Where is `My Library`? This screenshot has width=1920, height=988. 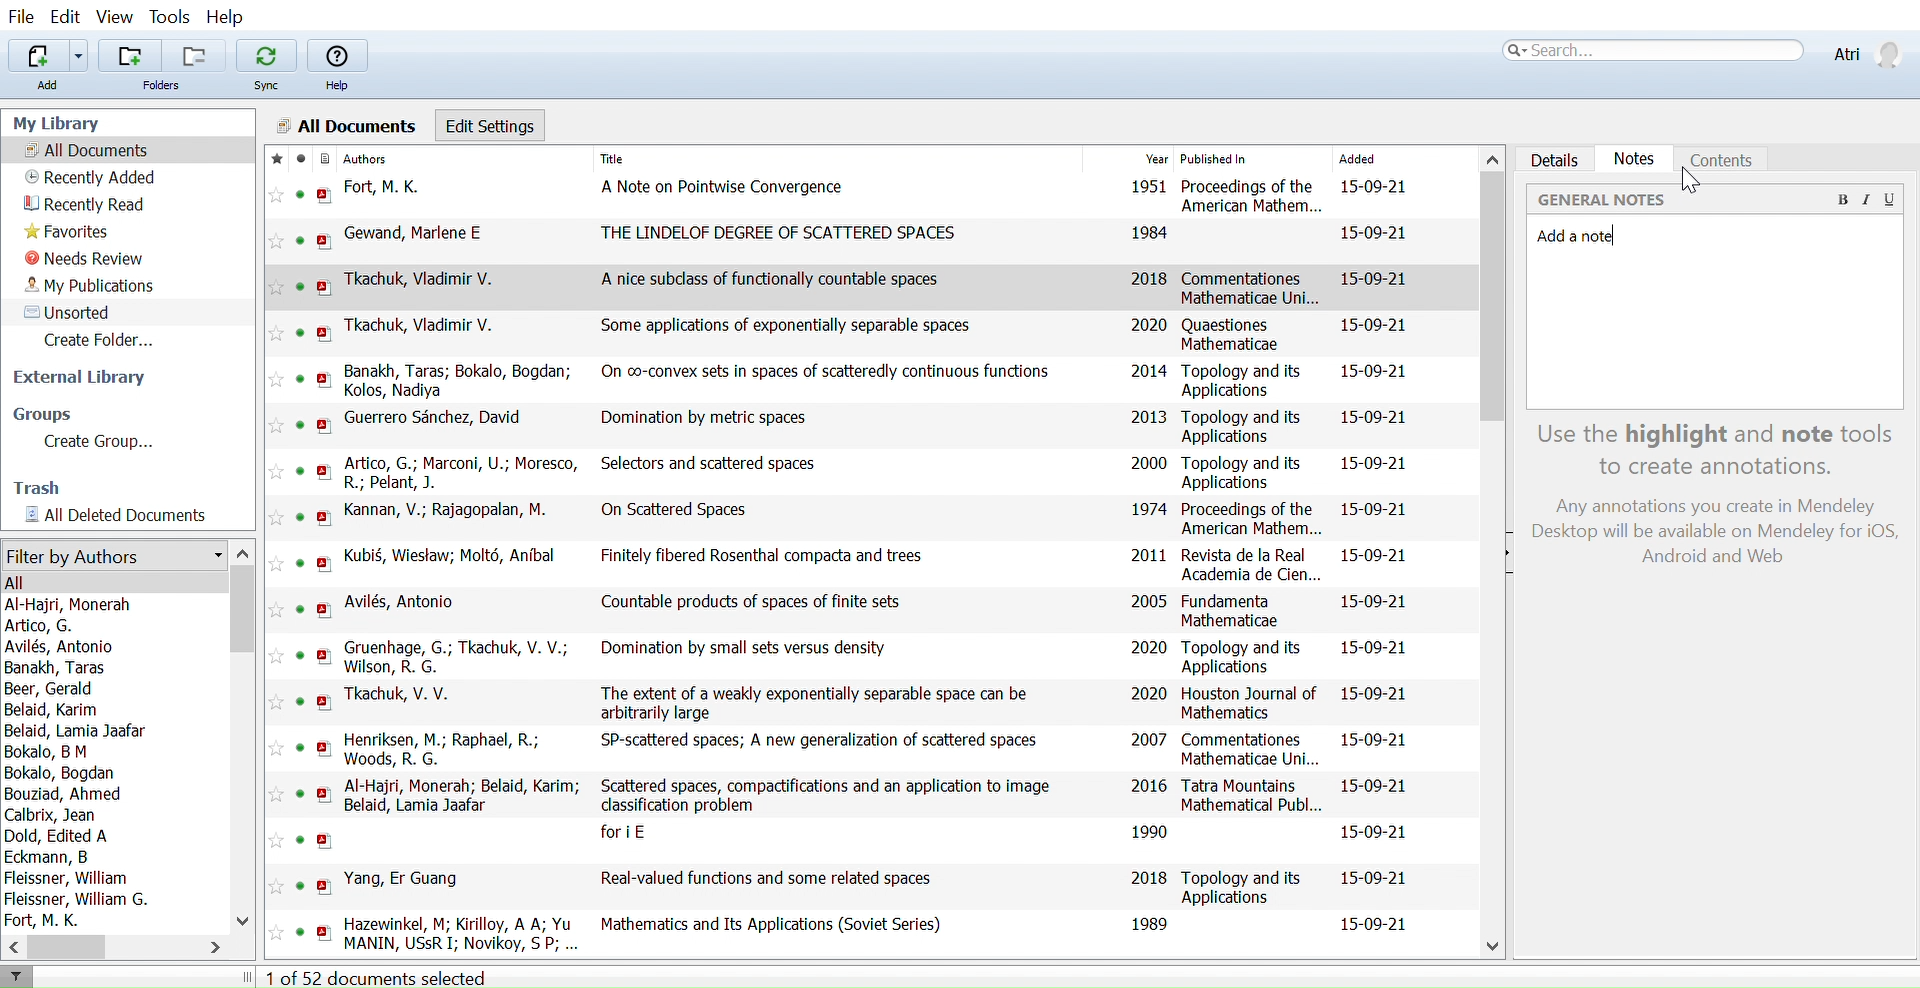
My Library is located at coordinates (57, 122).